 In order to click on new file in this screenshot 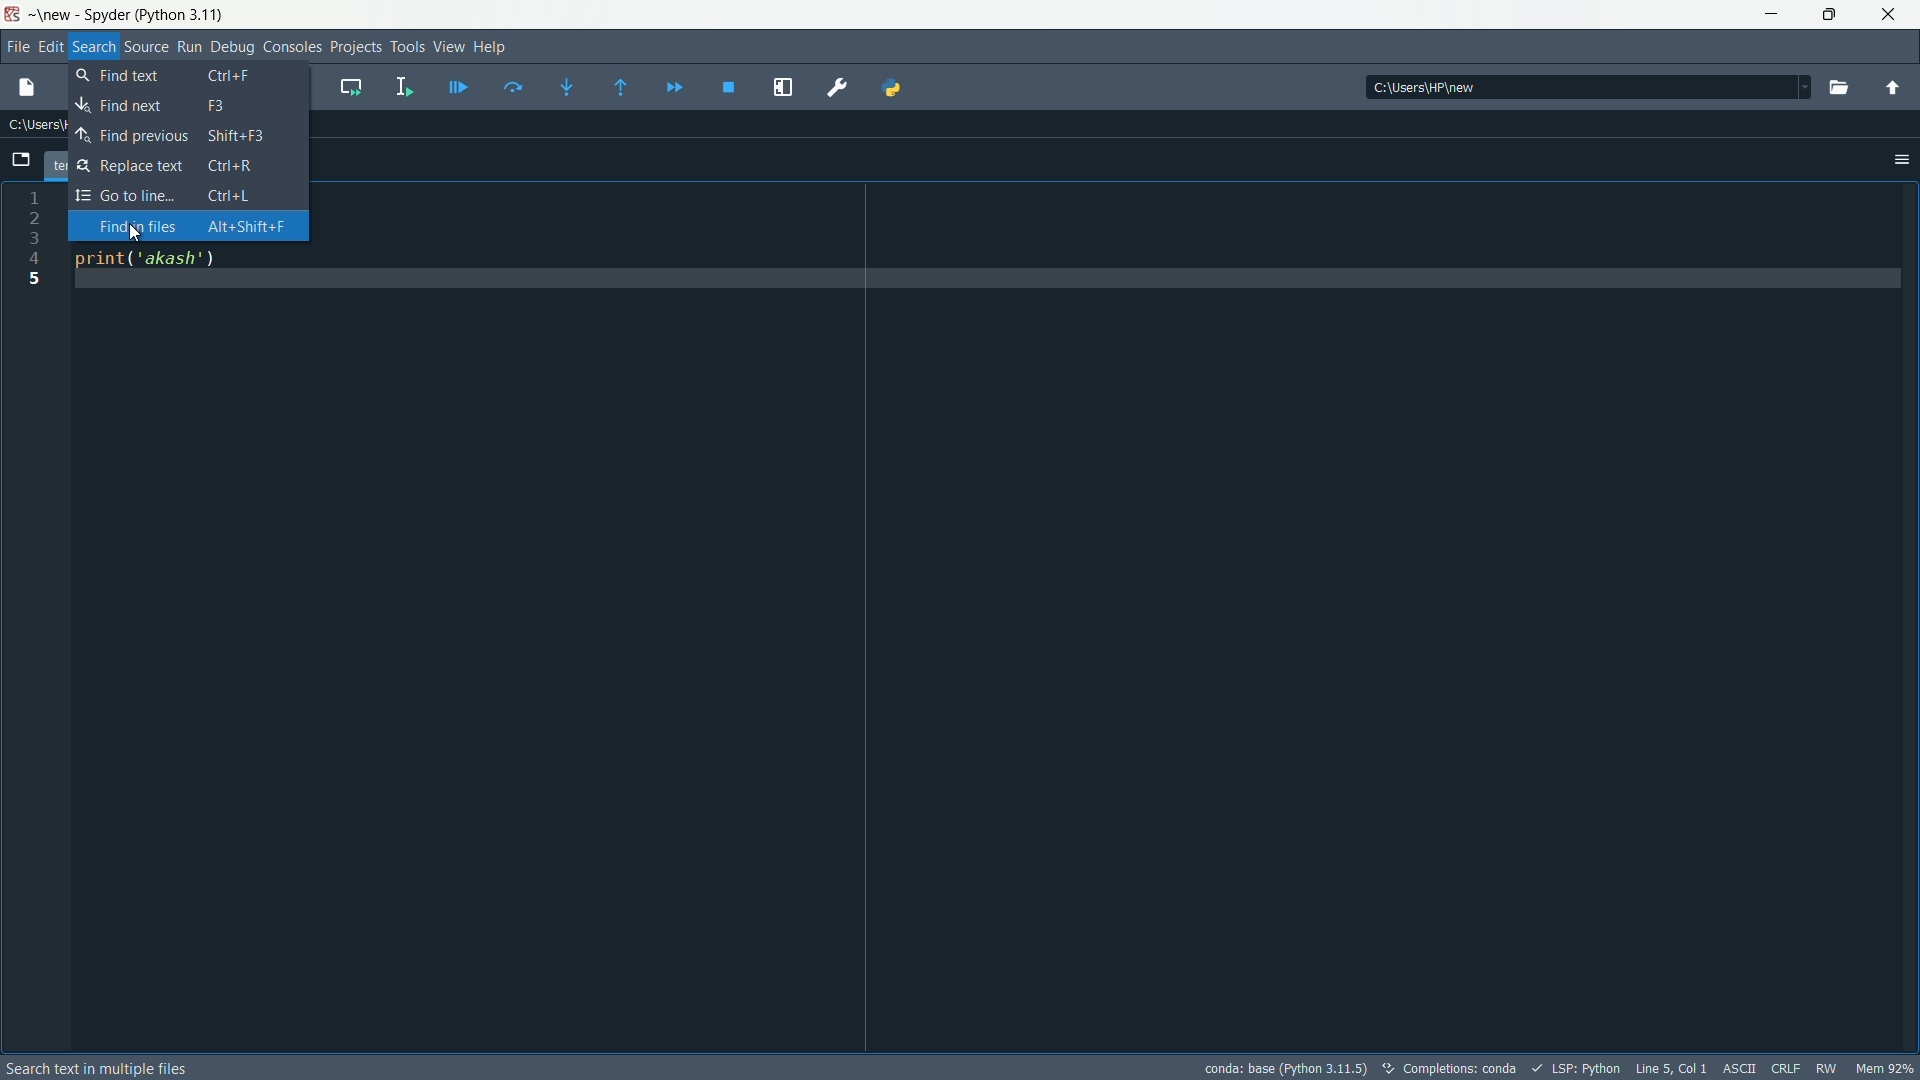, I will do `click(26, 88)`.